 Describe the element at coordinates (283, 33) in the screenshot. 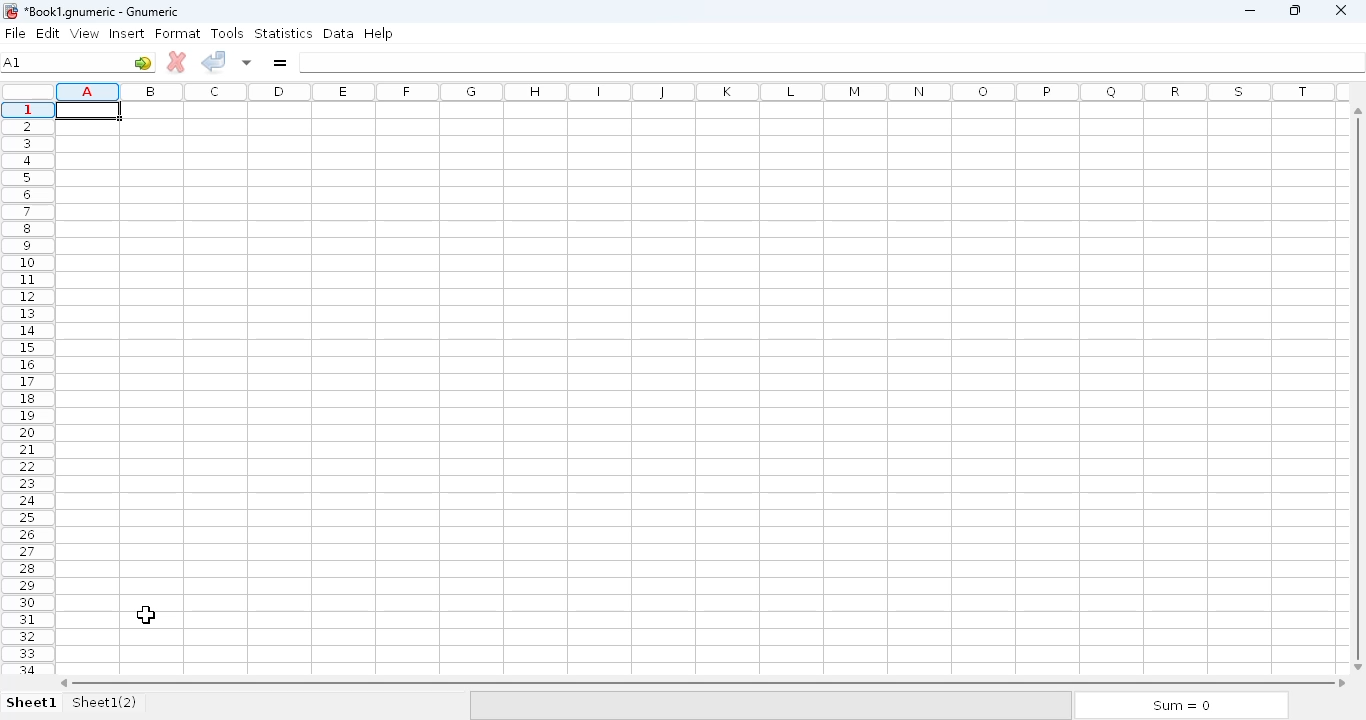

I see `statistics` at that location.